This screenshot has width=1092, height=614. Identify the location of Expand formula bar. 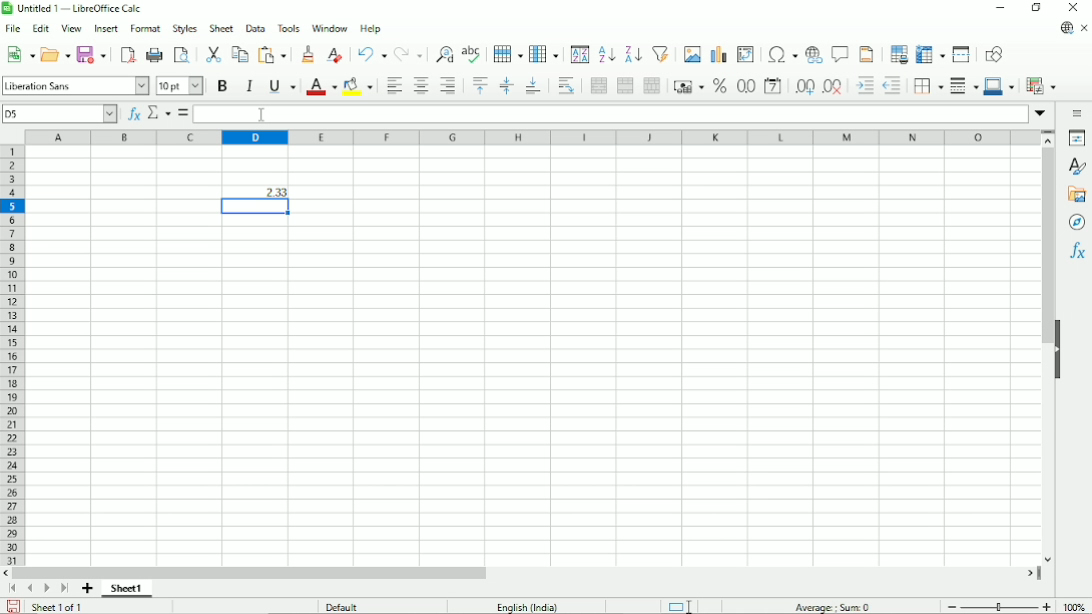
(1042, 113).